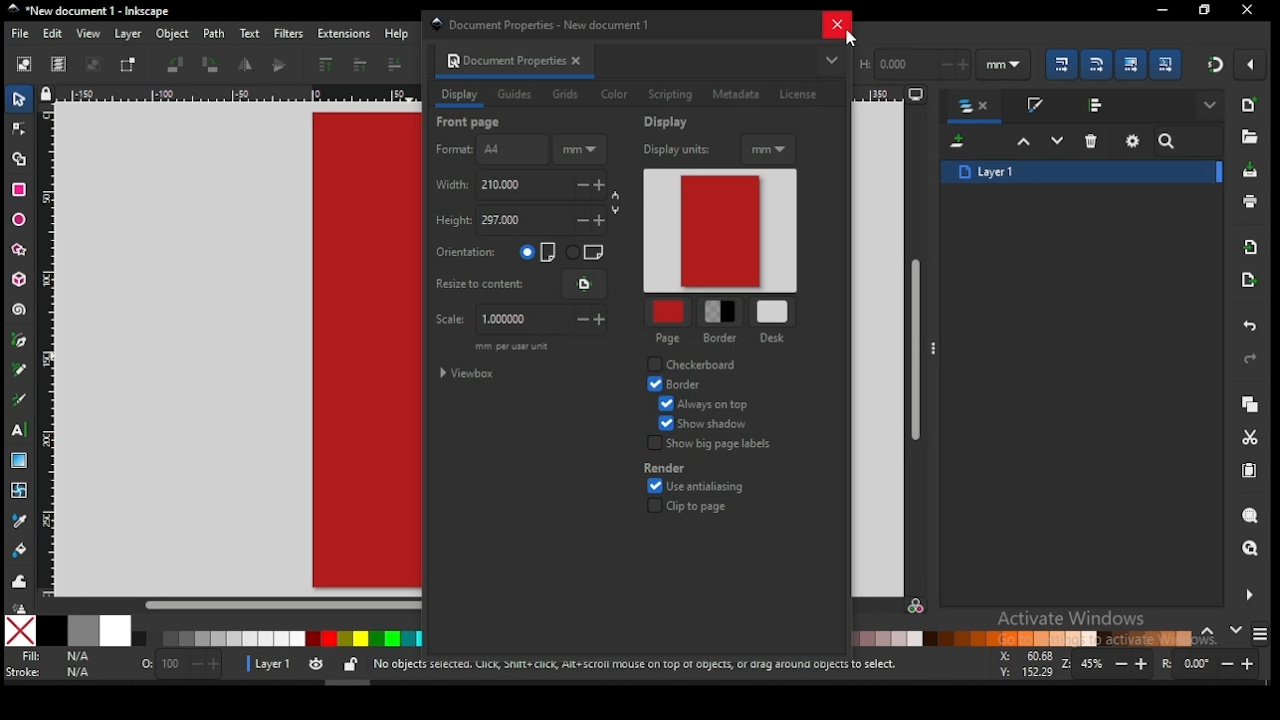 The width and height of the screenshot is (1280, 720). What do you see at coordinates (287, 32) in the screenshot?
I see `filters` at bounding box center [287, 32].